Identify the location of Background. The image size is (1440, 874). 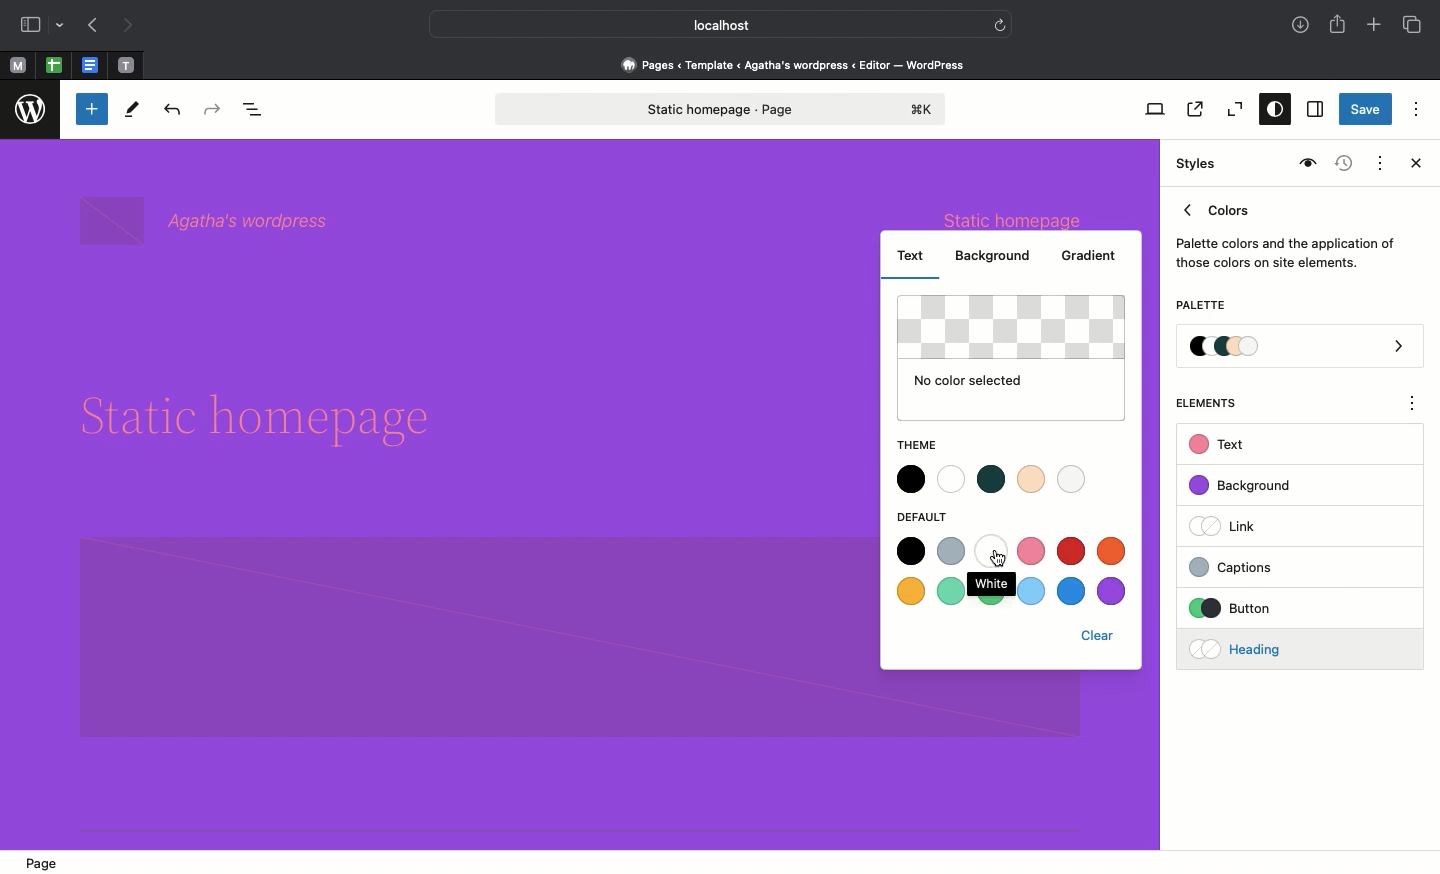
(997, 255).